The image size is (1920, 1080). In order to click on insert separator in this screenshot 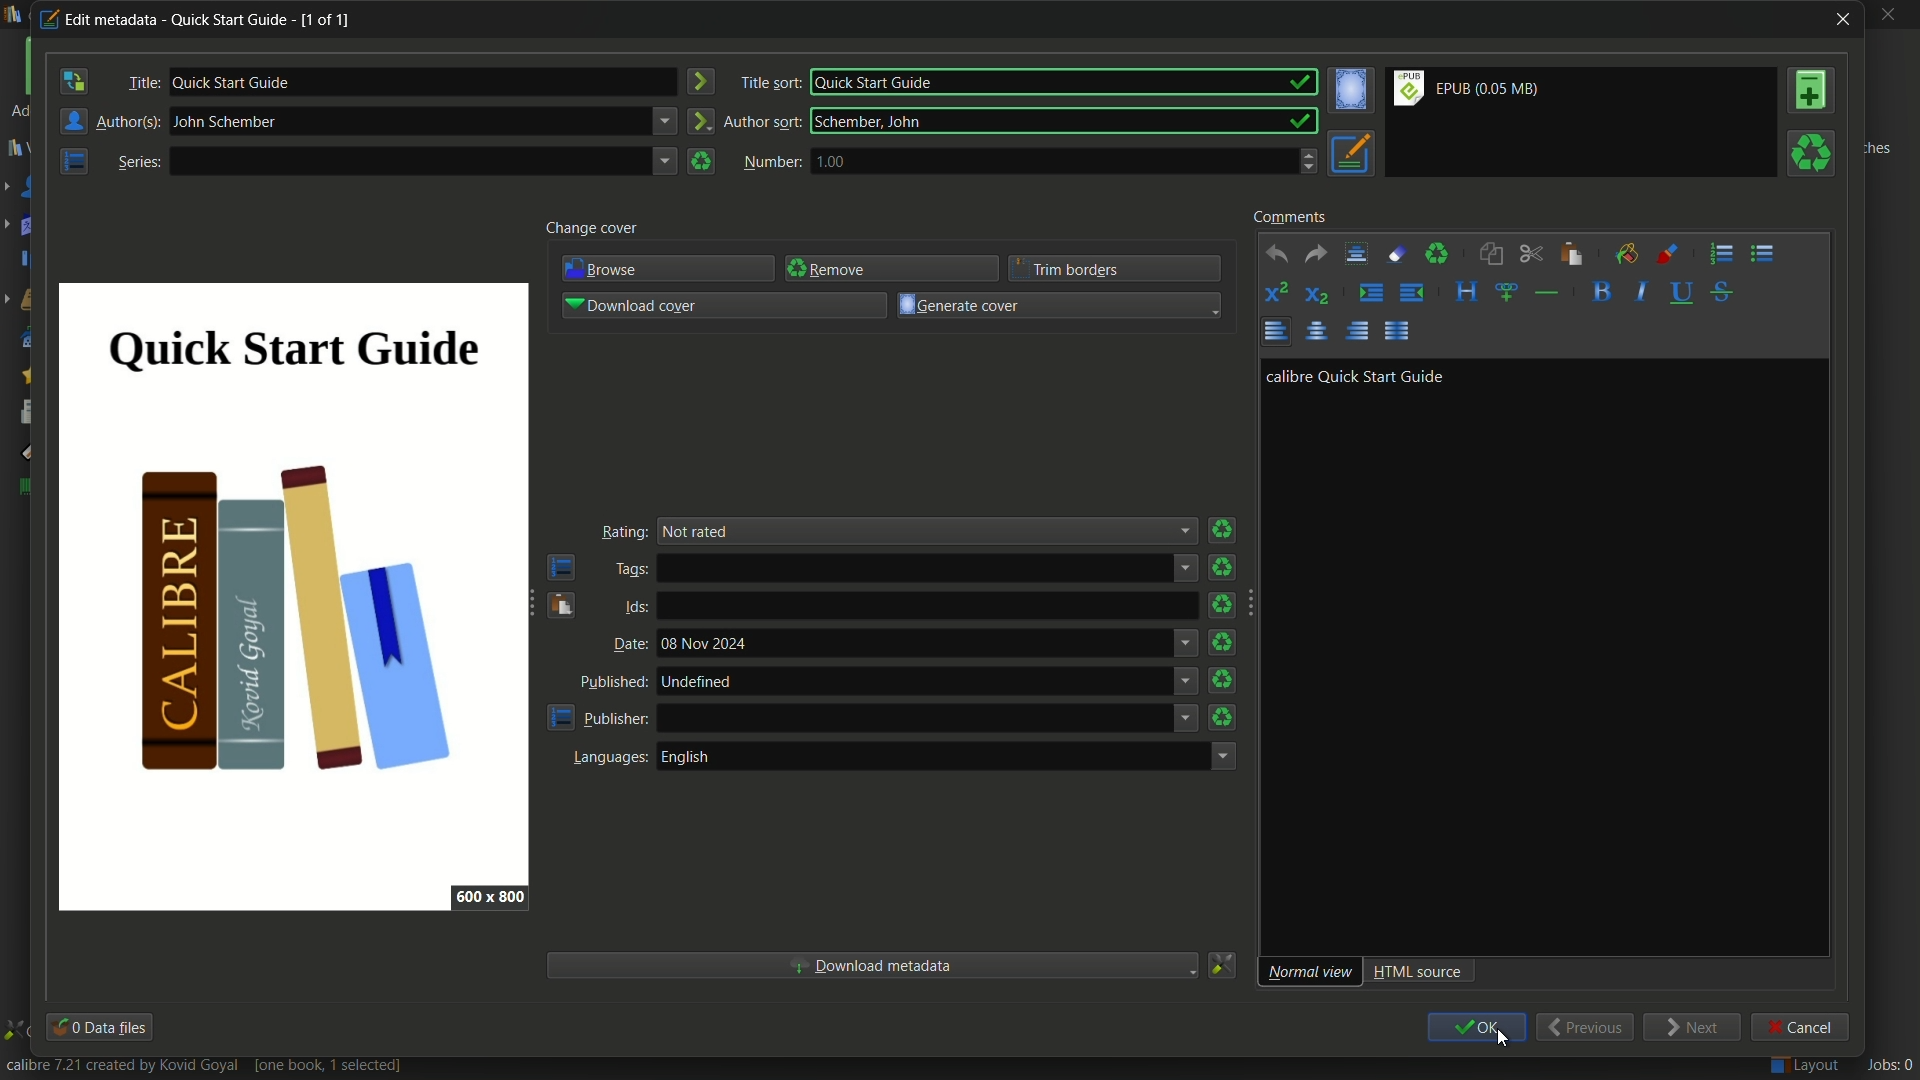, I will do `click(1549, 295)`.